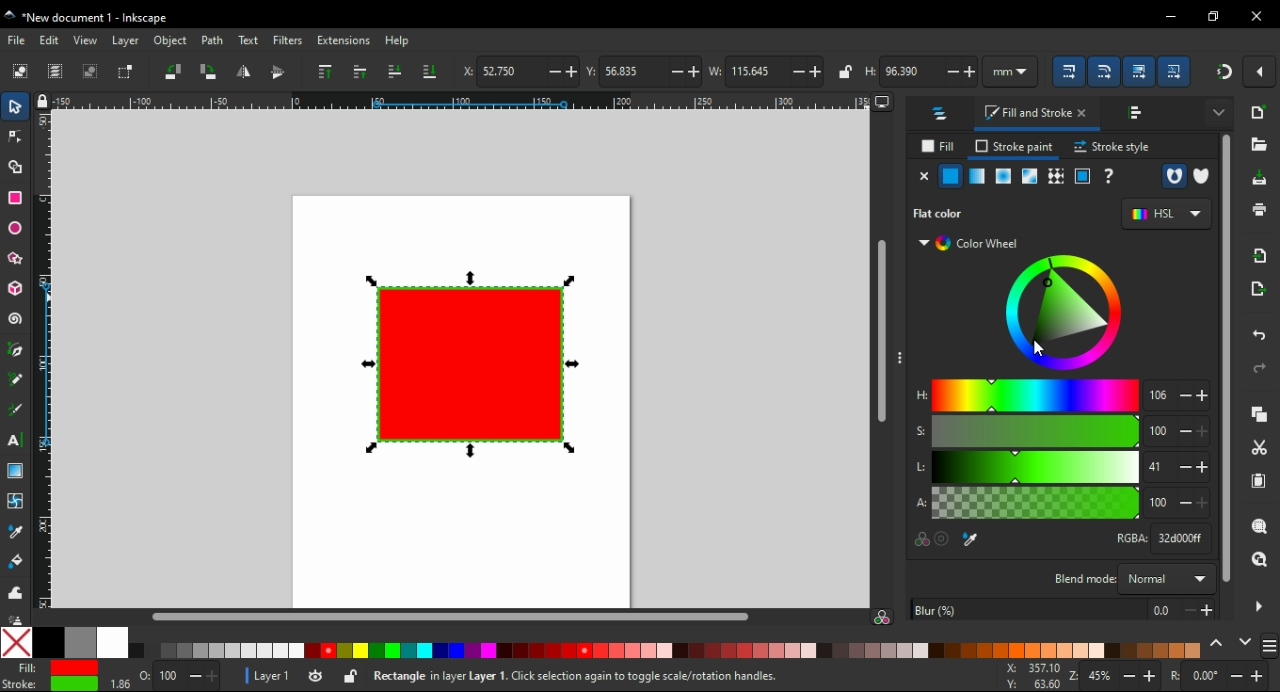  I want to click on zoom object, so click(1257, 525).